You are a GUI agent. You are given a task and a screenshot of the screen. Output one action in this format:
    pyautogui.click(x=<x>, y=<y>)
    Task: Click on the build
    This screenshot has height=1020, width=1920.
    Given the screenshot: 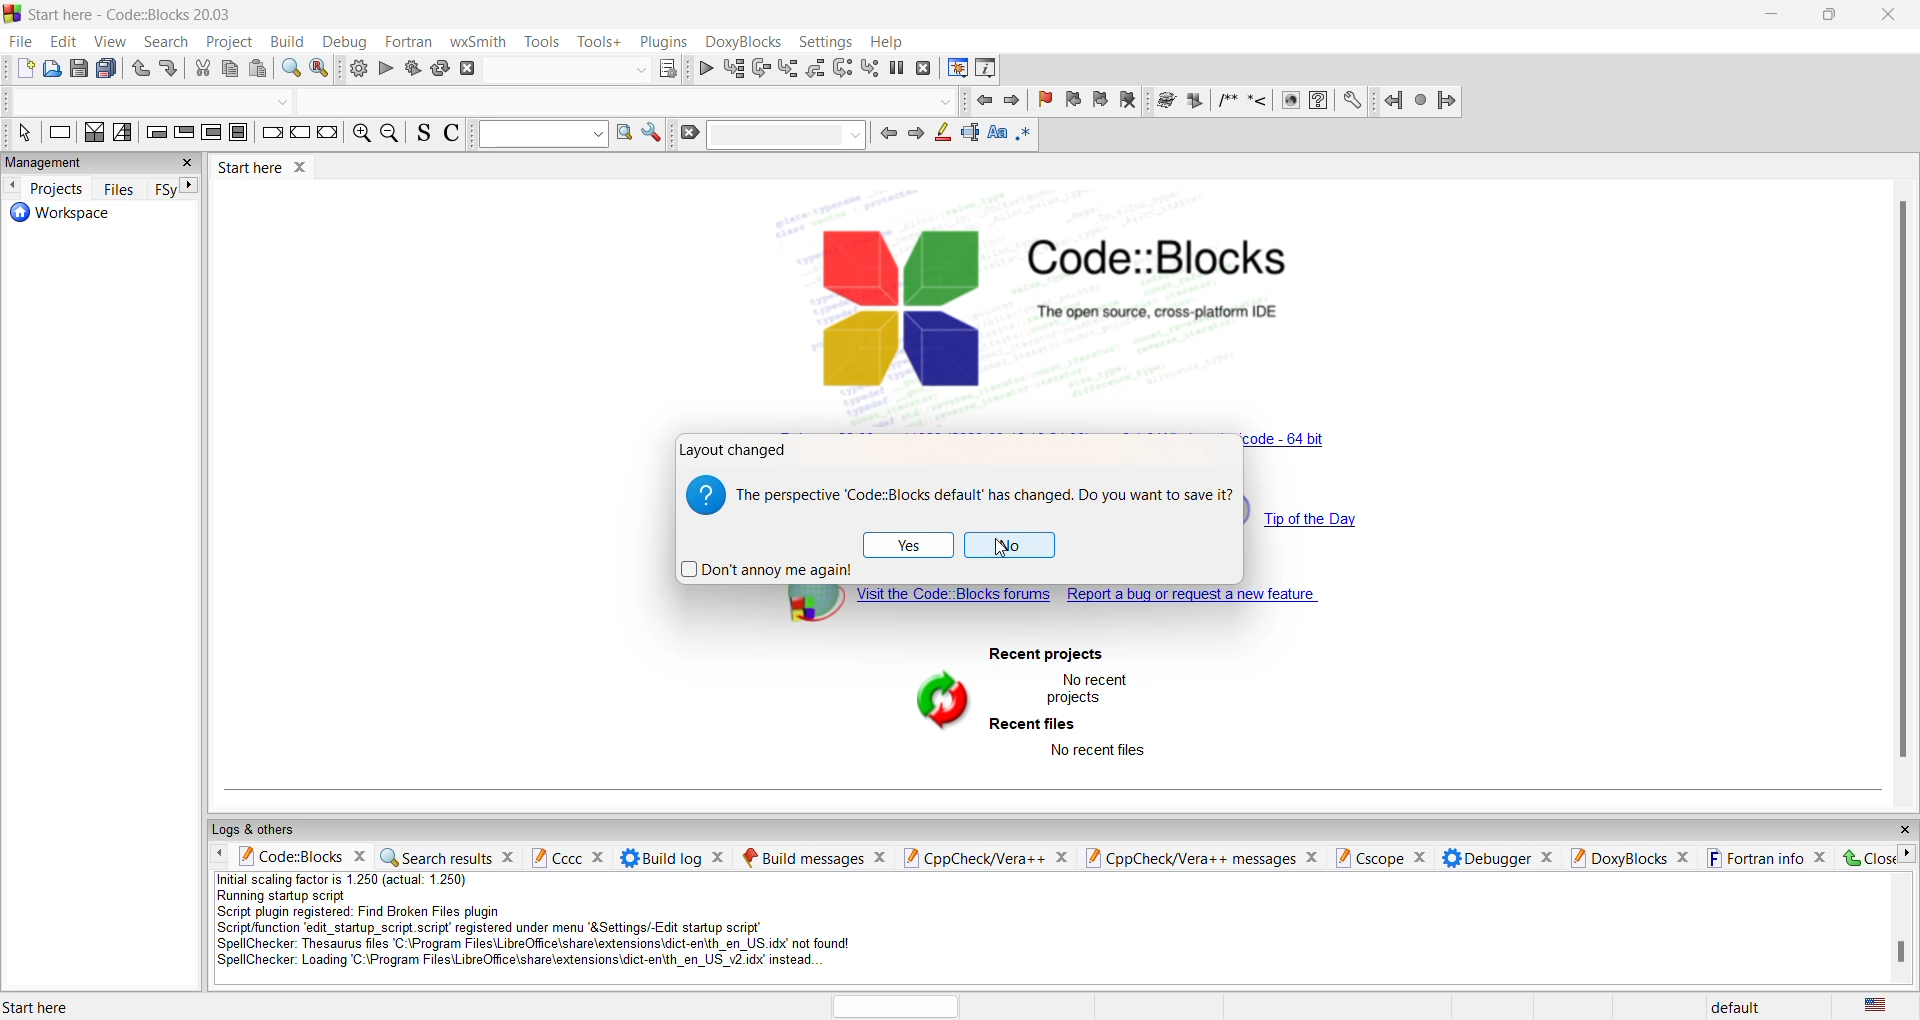 What is the action you would take?
    pyautogui.click(x=287, y=42)
    